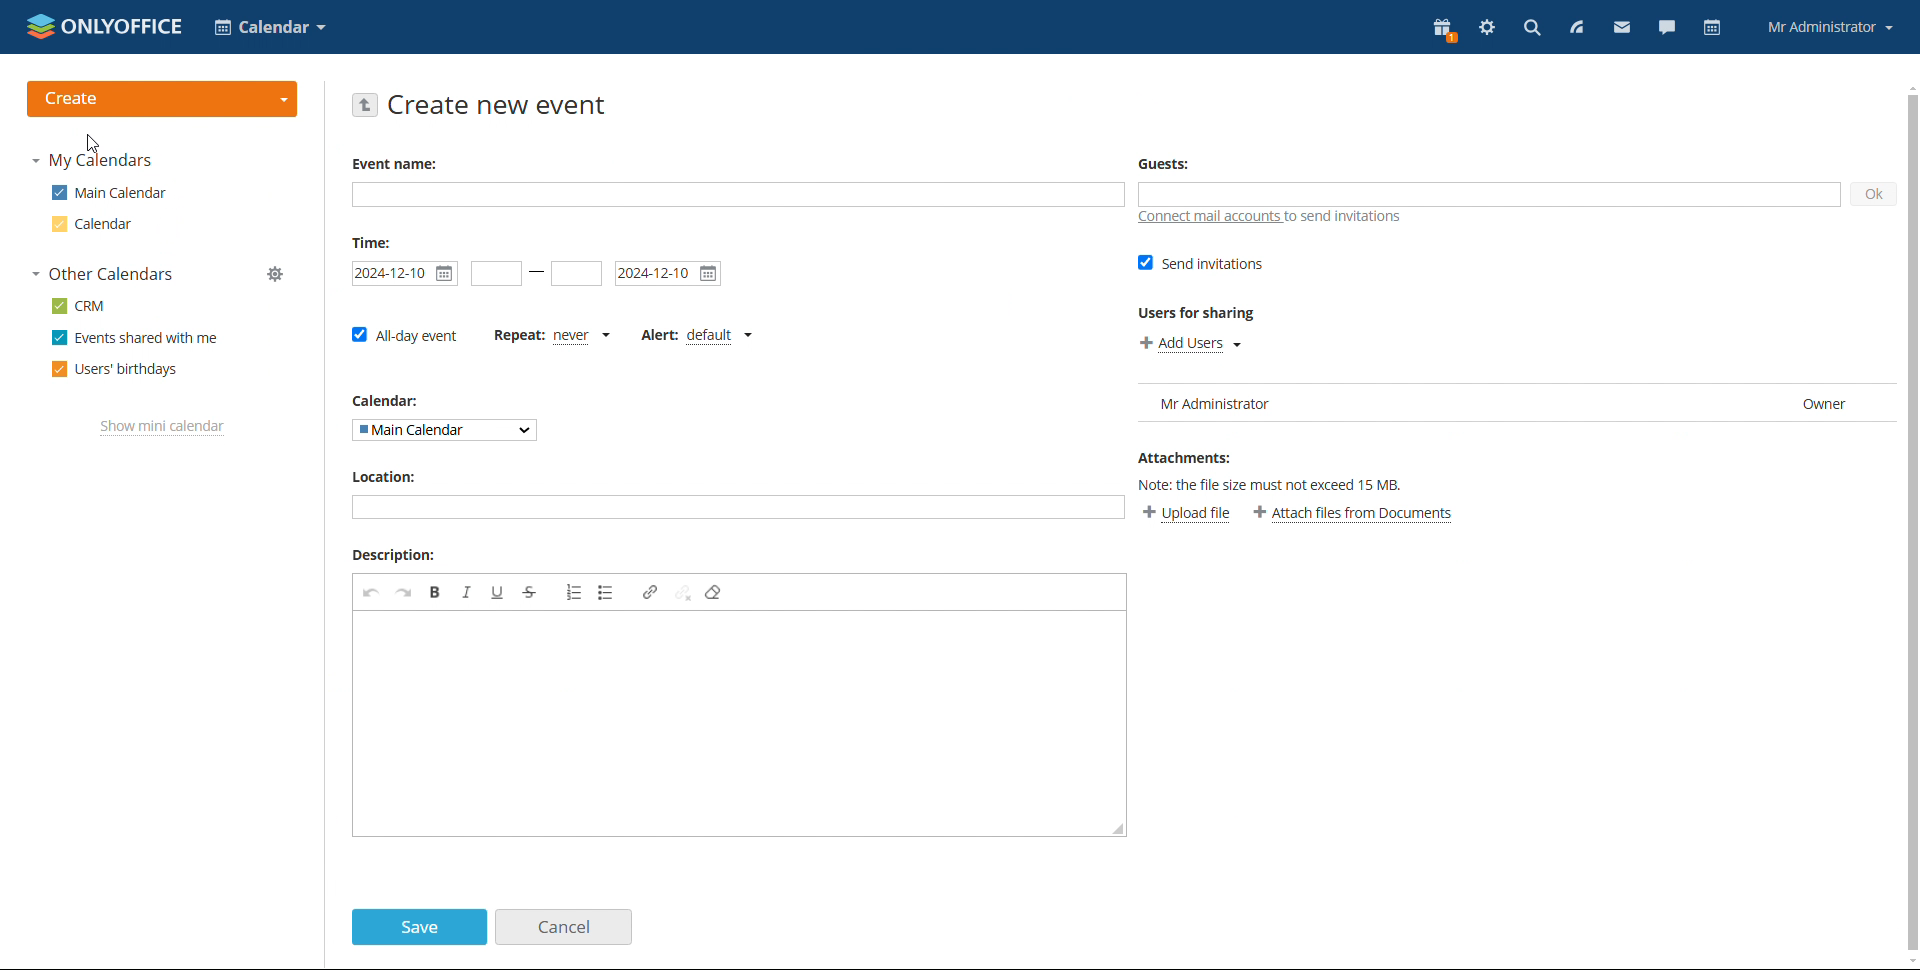 Image resolution: width=1920 pixels, height=970 pixels. What do you see at coordinates (271, 27) in the screenshot?
I see `select application` at bounding box center [271, 27].